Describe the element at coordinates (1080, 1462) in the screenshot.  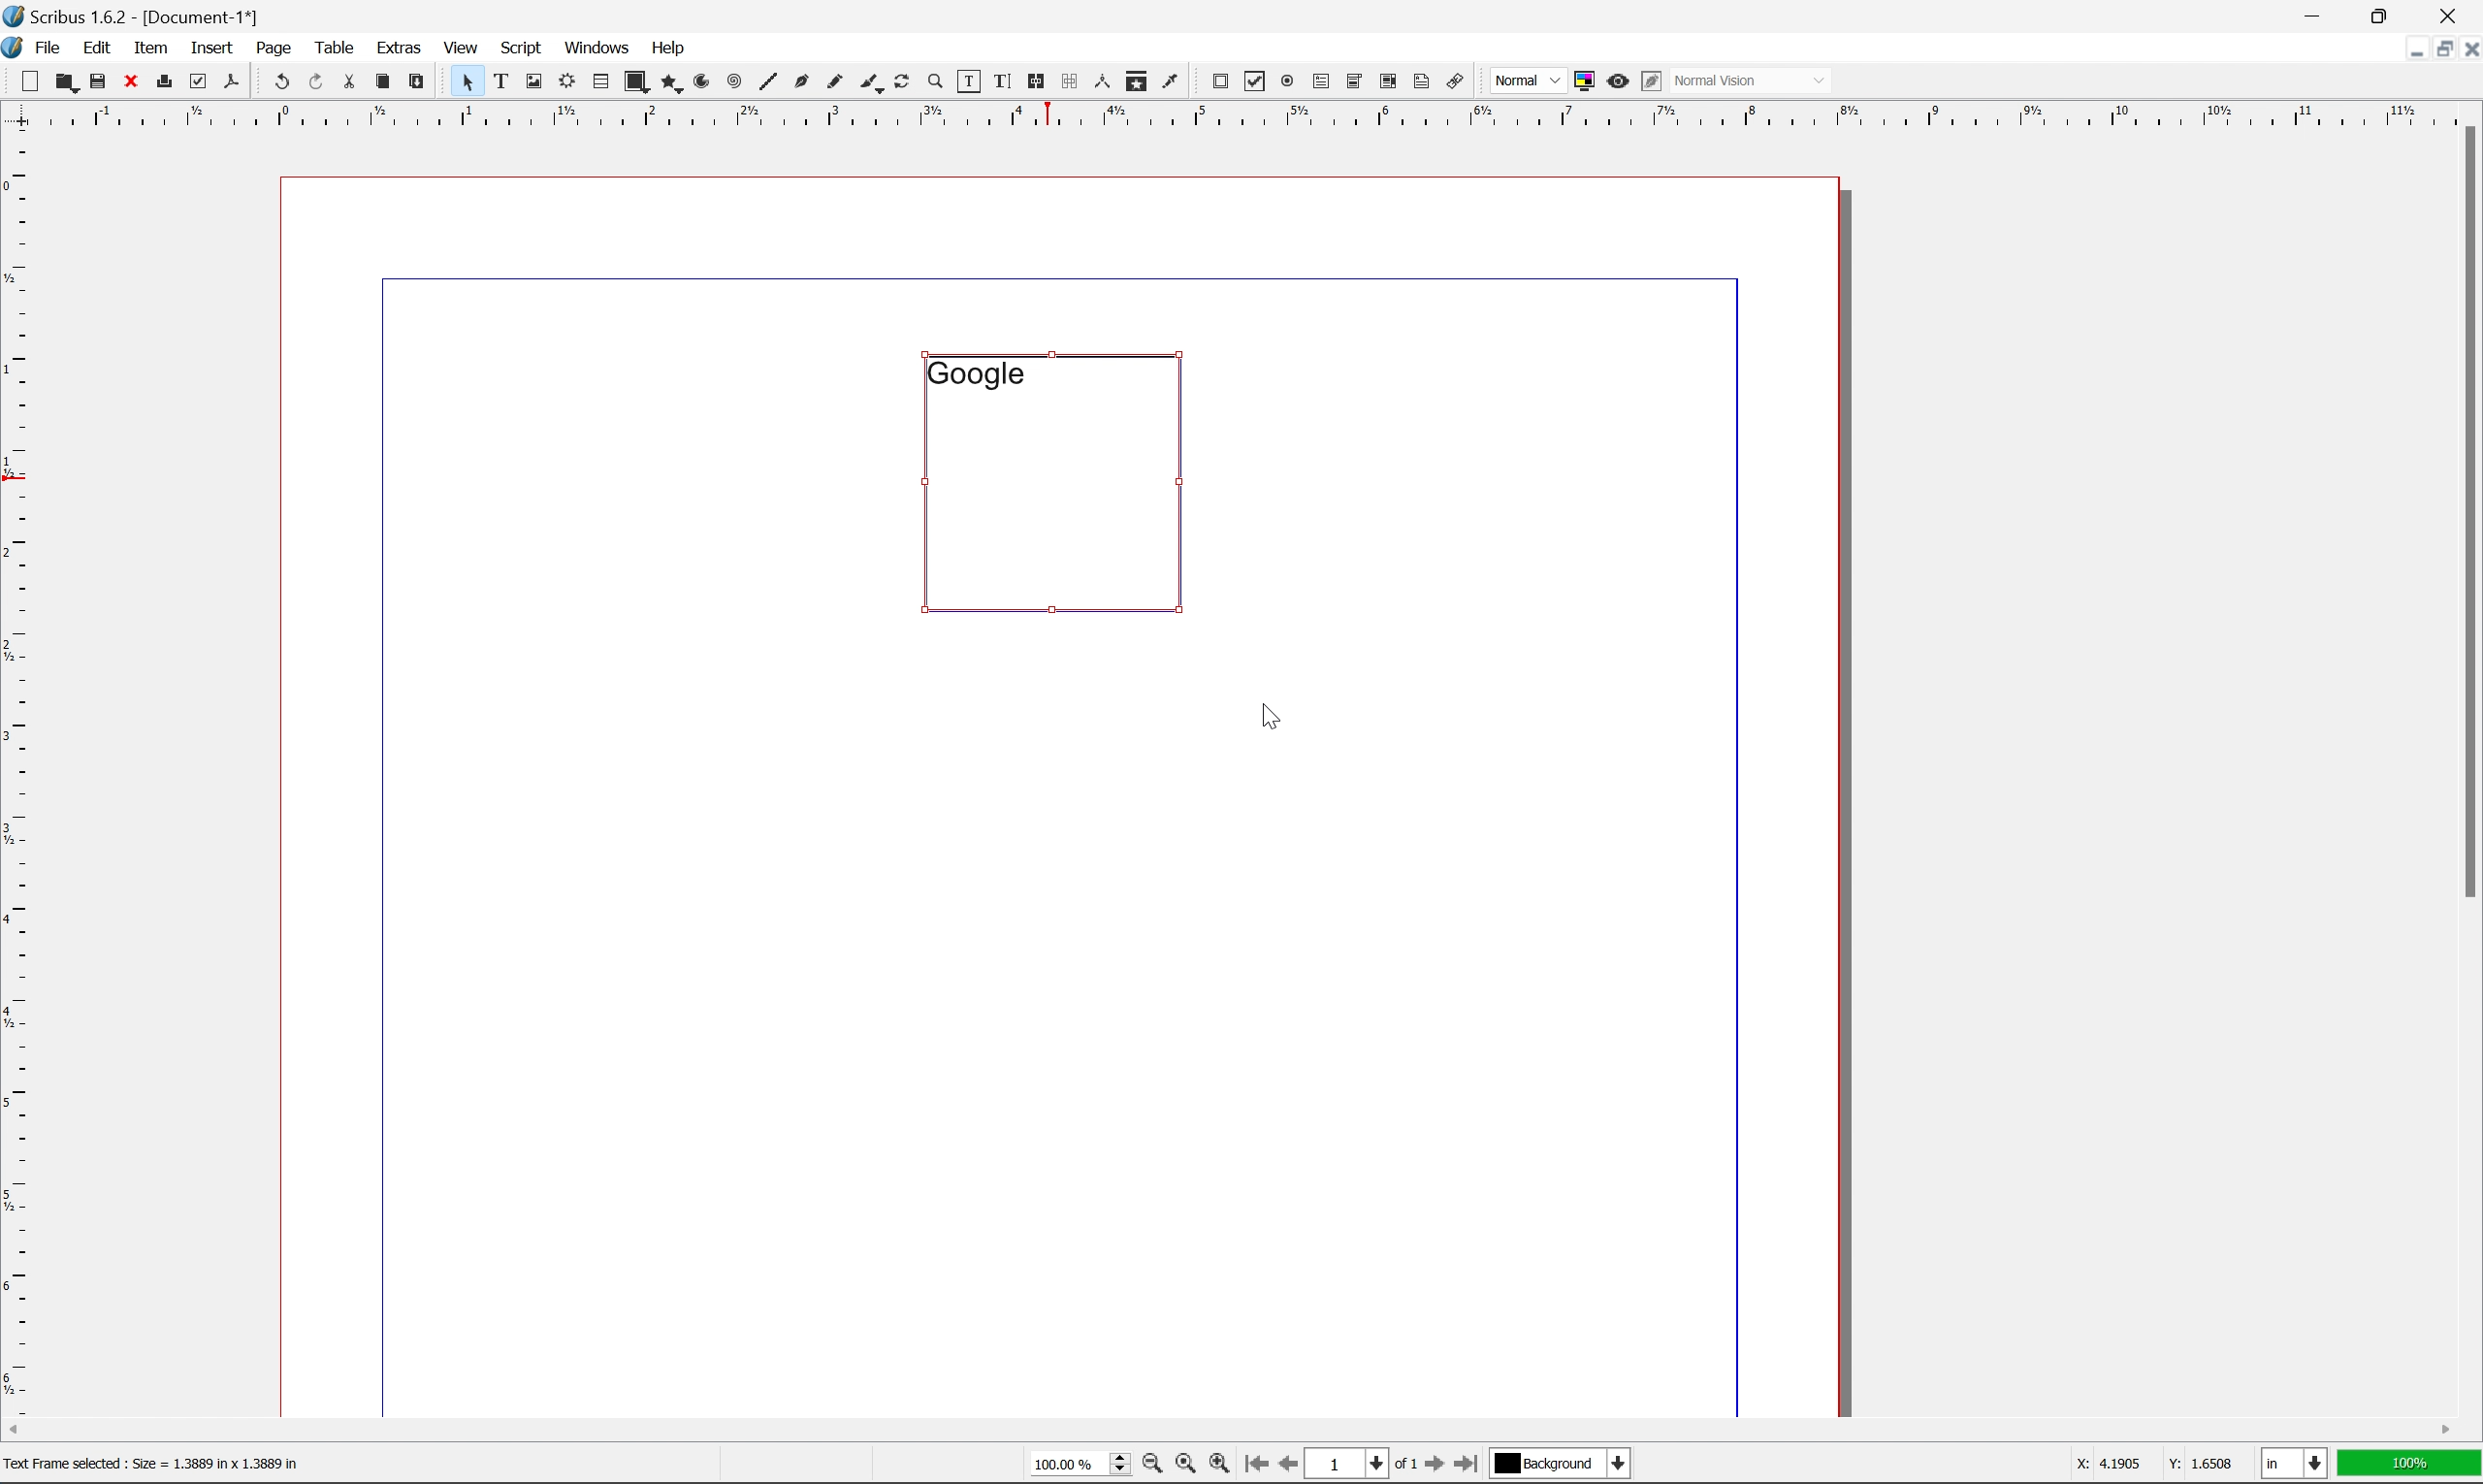
I see `select current zoom level` at that location.